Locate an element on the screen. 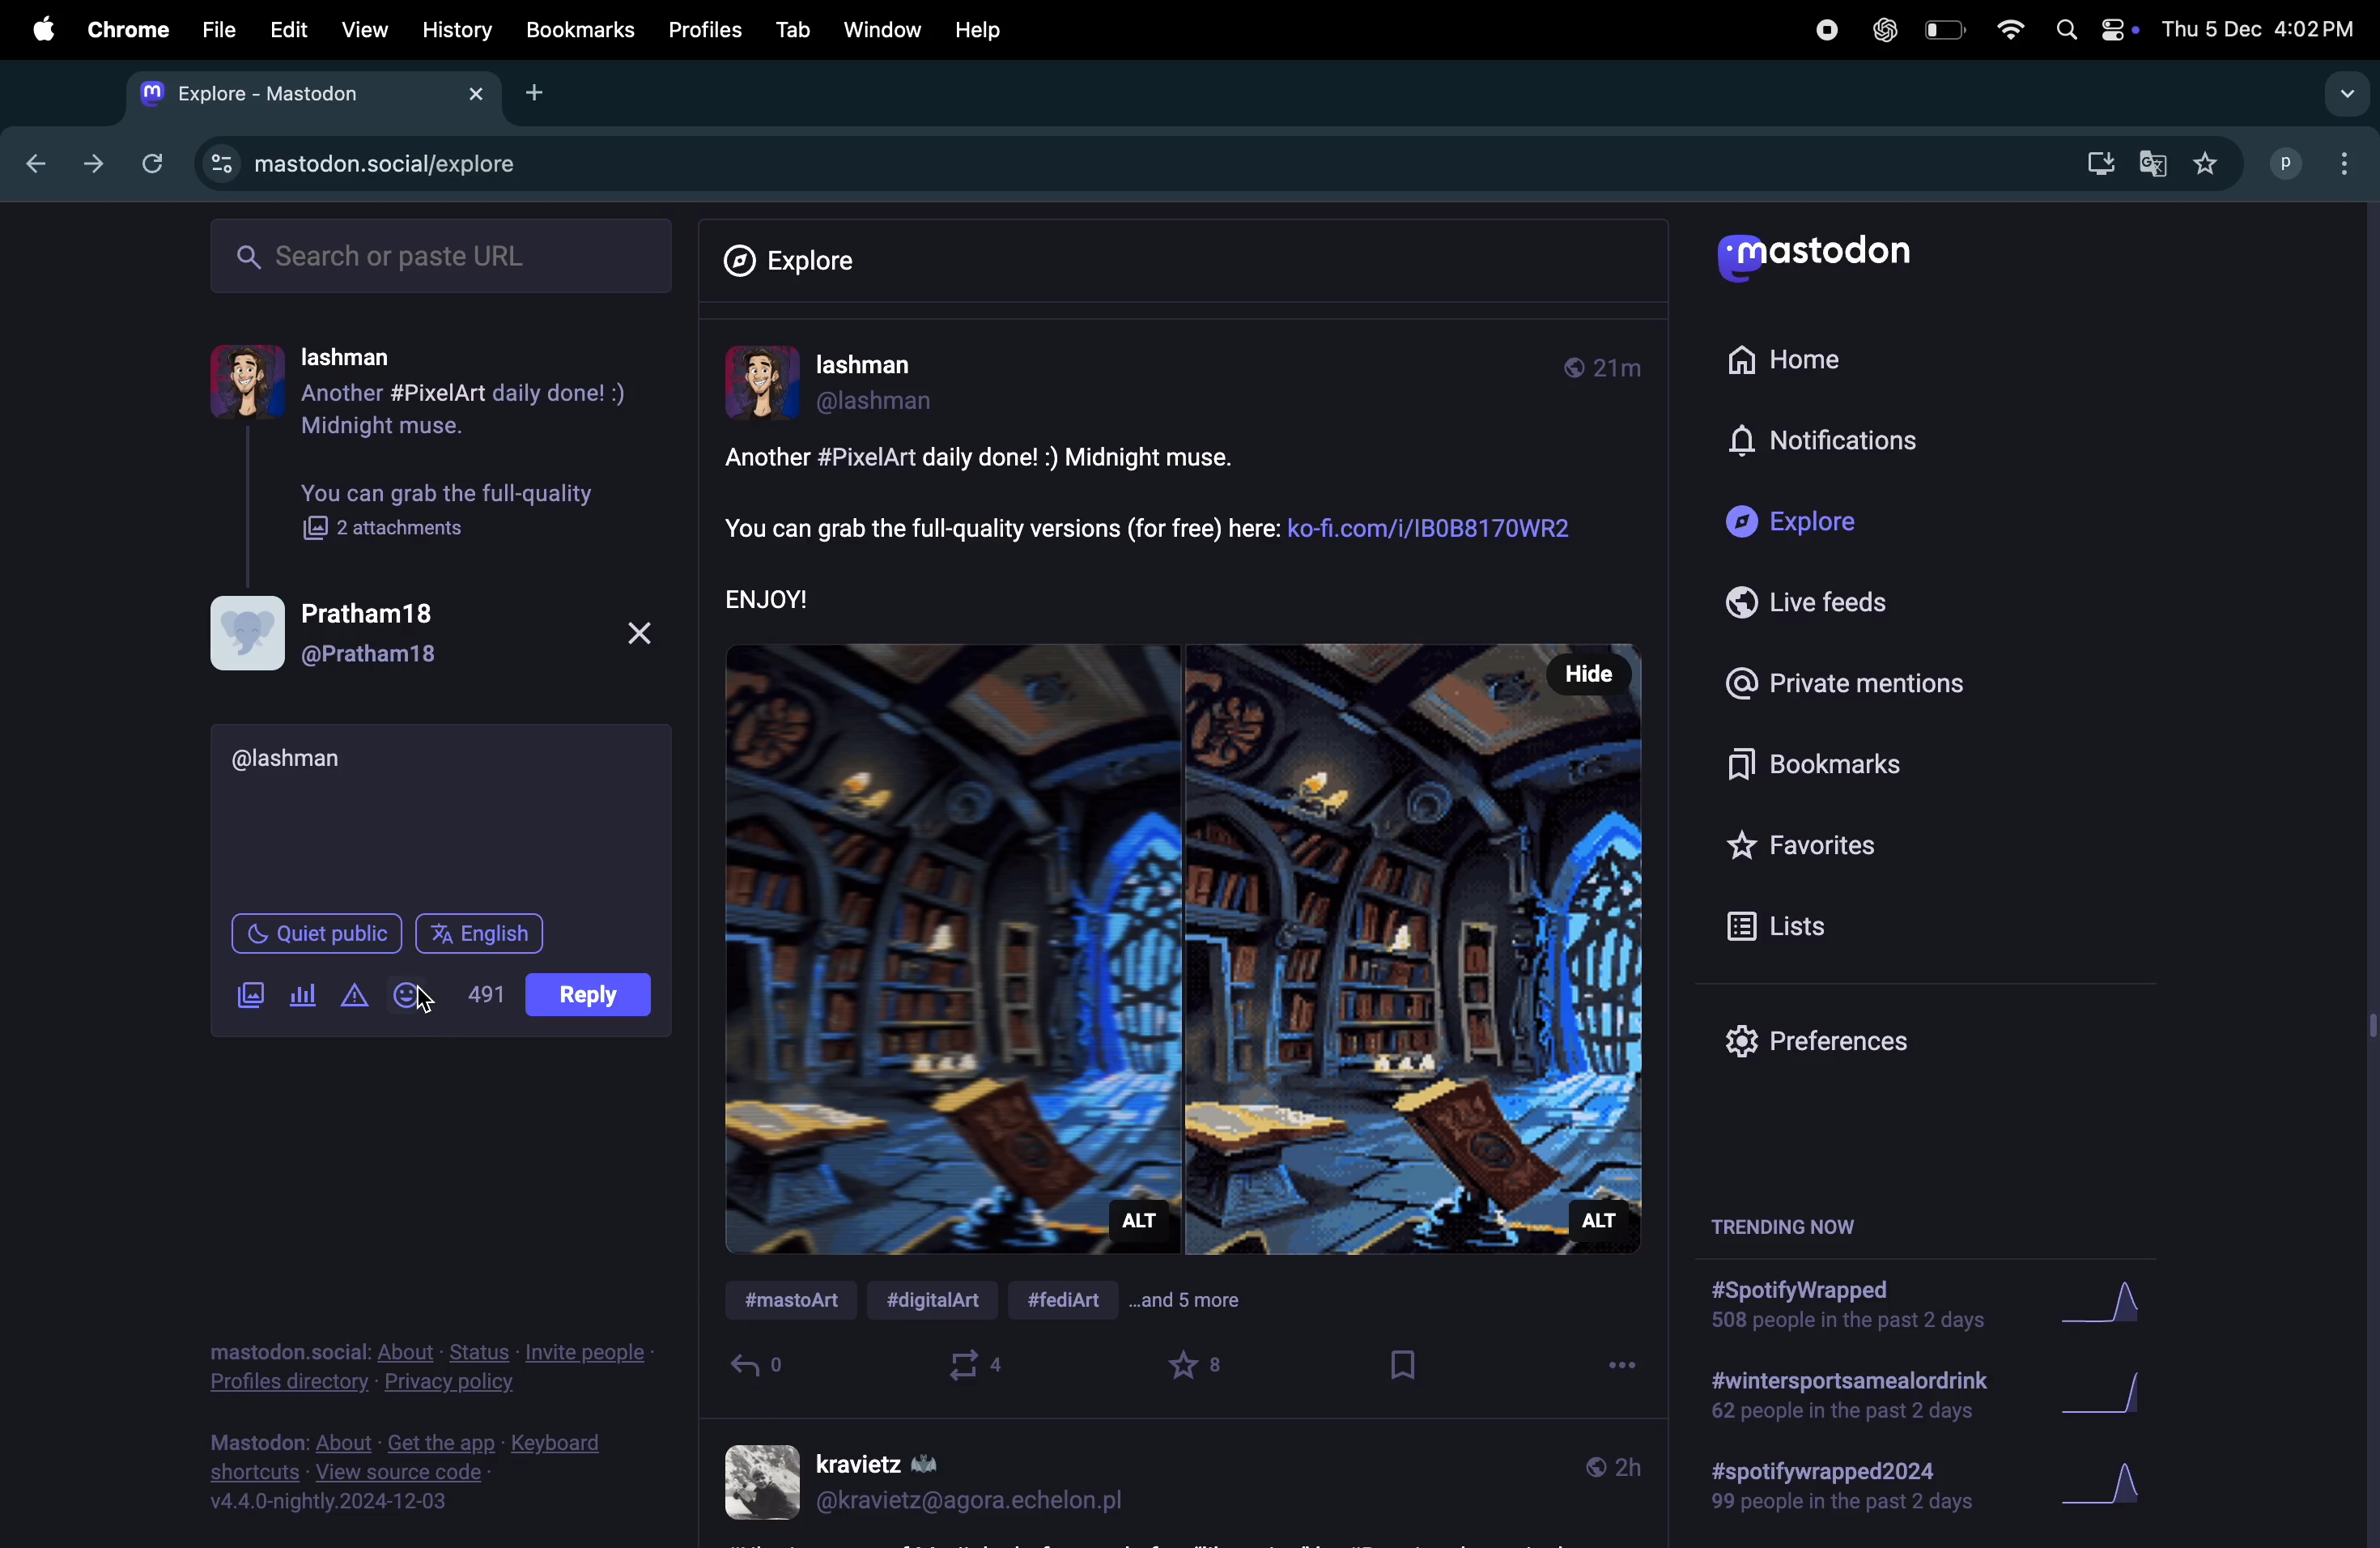  bookmarks is located at coordinates (579, 31).